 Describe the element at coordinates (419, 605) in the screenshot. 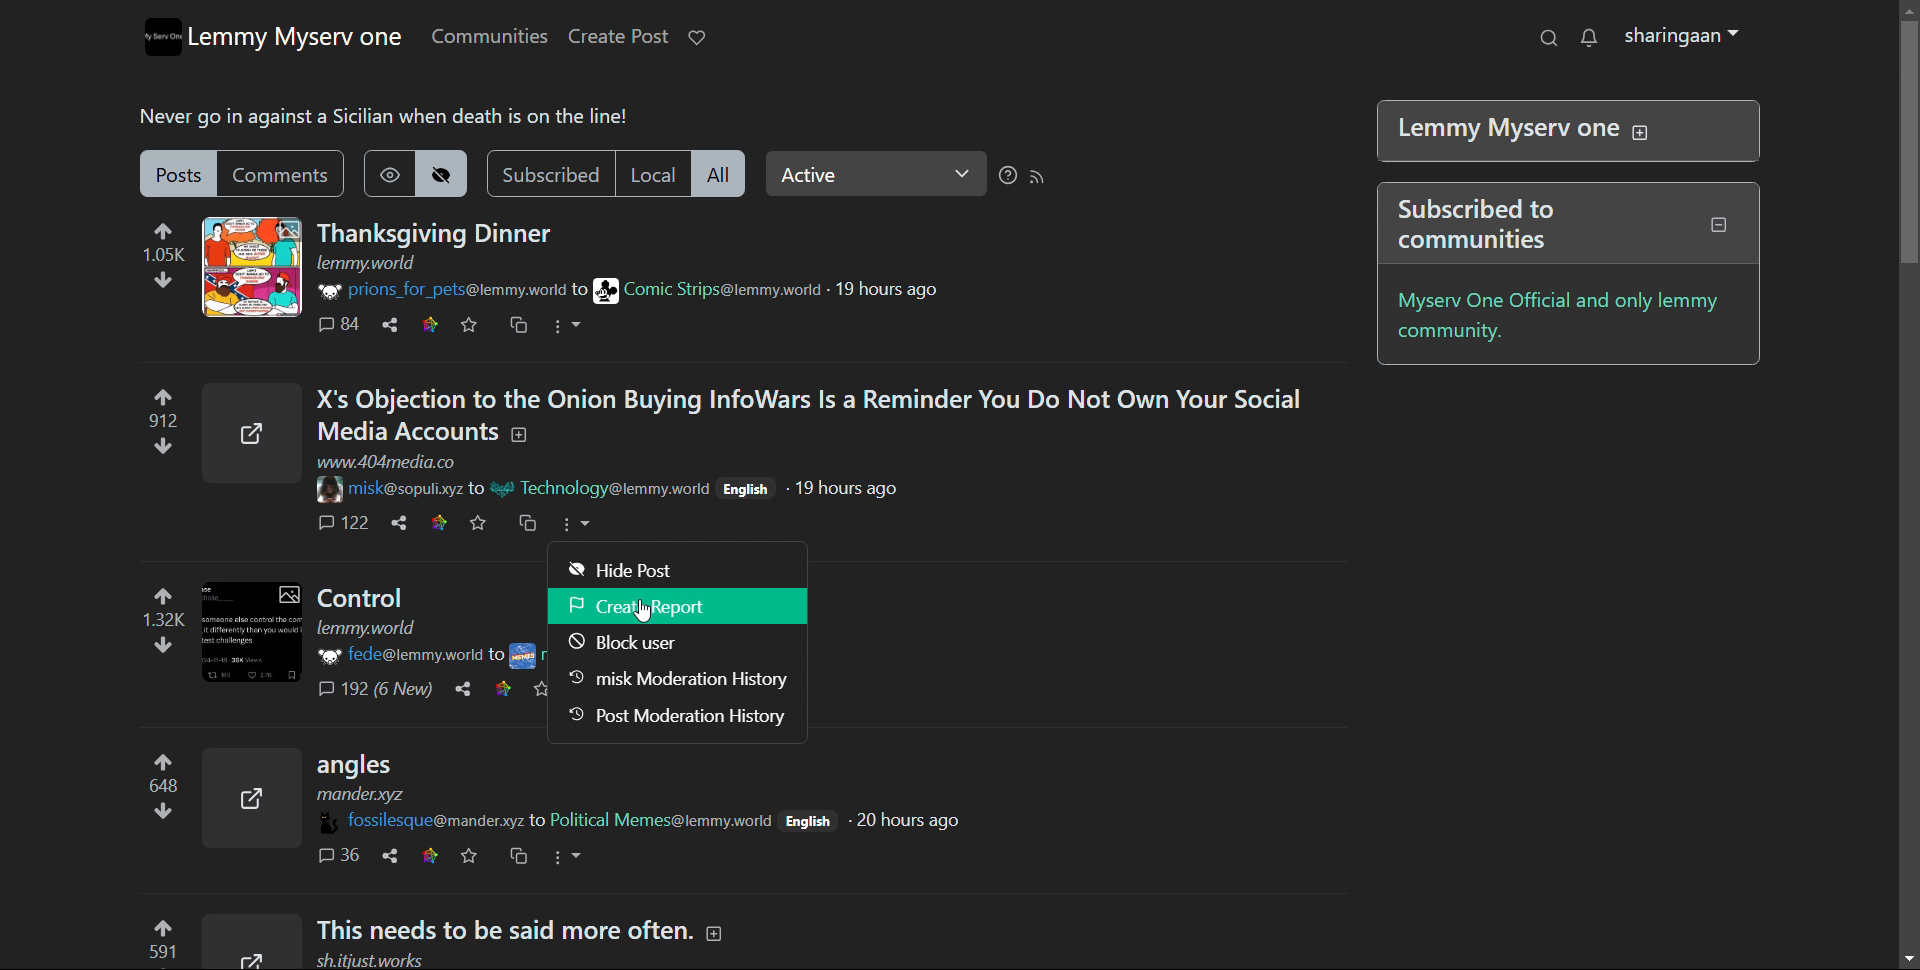

I see `post on "Control"` at that location.